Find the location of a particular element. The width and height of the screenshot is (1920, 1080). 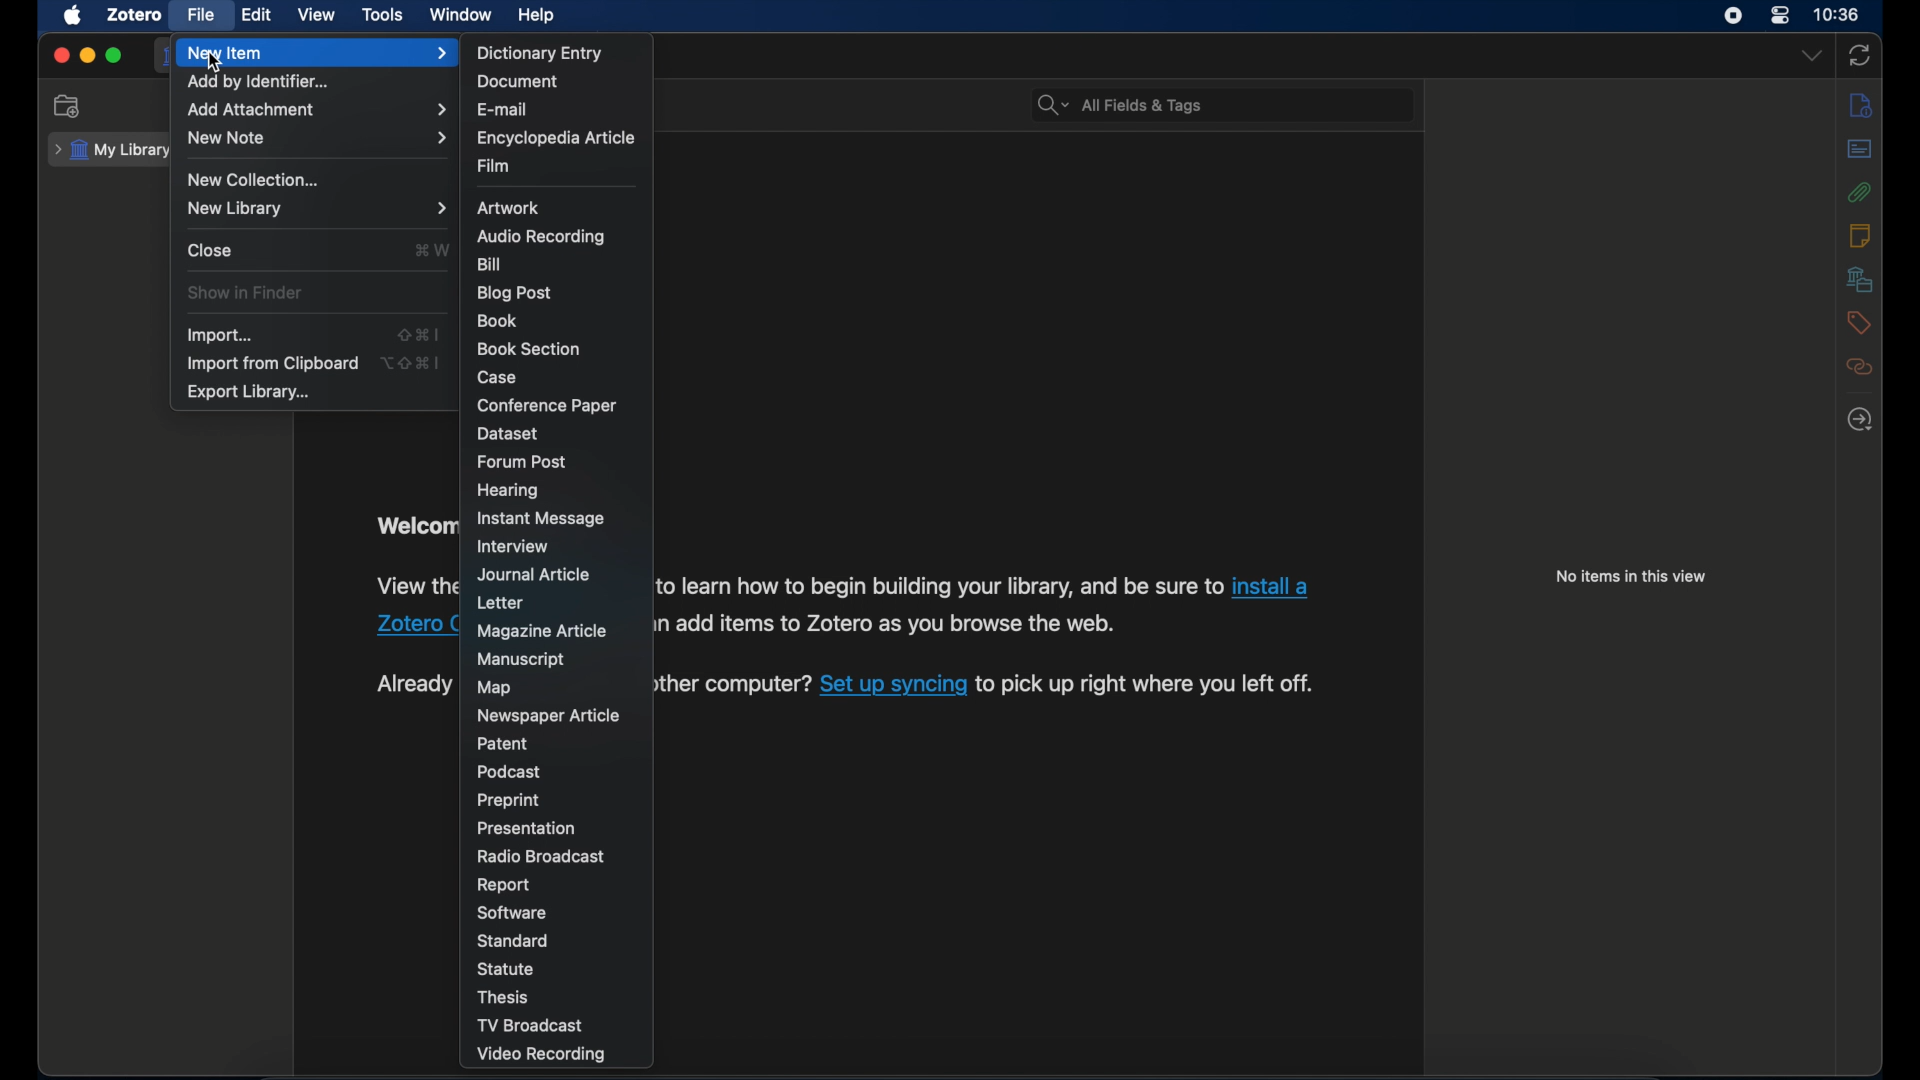

file is located at coordinates (202, 15).